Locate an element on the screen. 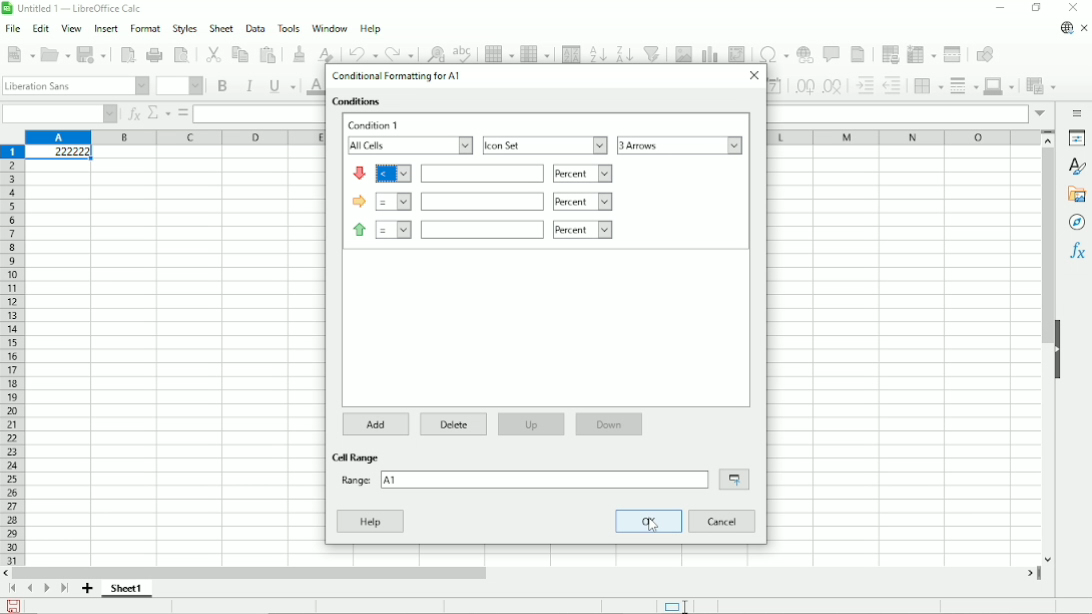 This screenshot has height=614, width=1092. Row headings is located at coordinates (12, 355).